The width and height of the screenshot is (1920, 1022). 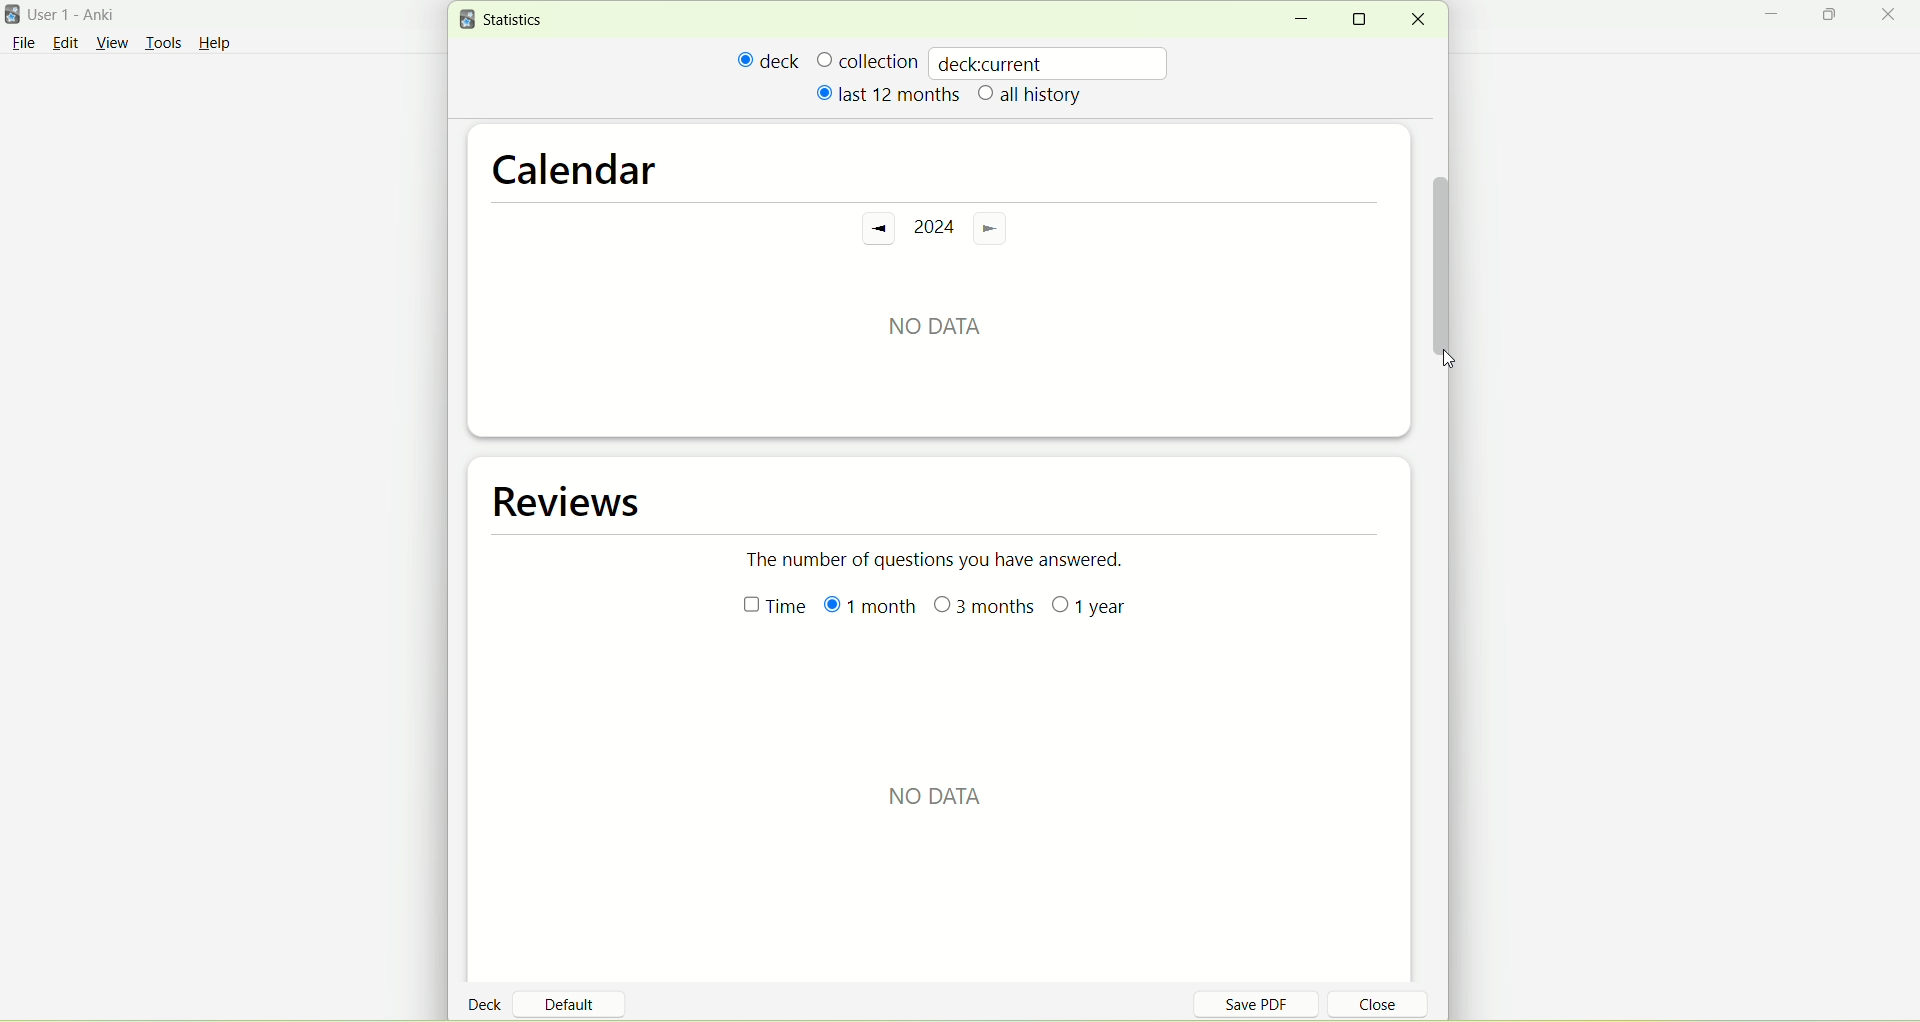 I want to click on 3 months, so click(x=985, y=609).